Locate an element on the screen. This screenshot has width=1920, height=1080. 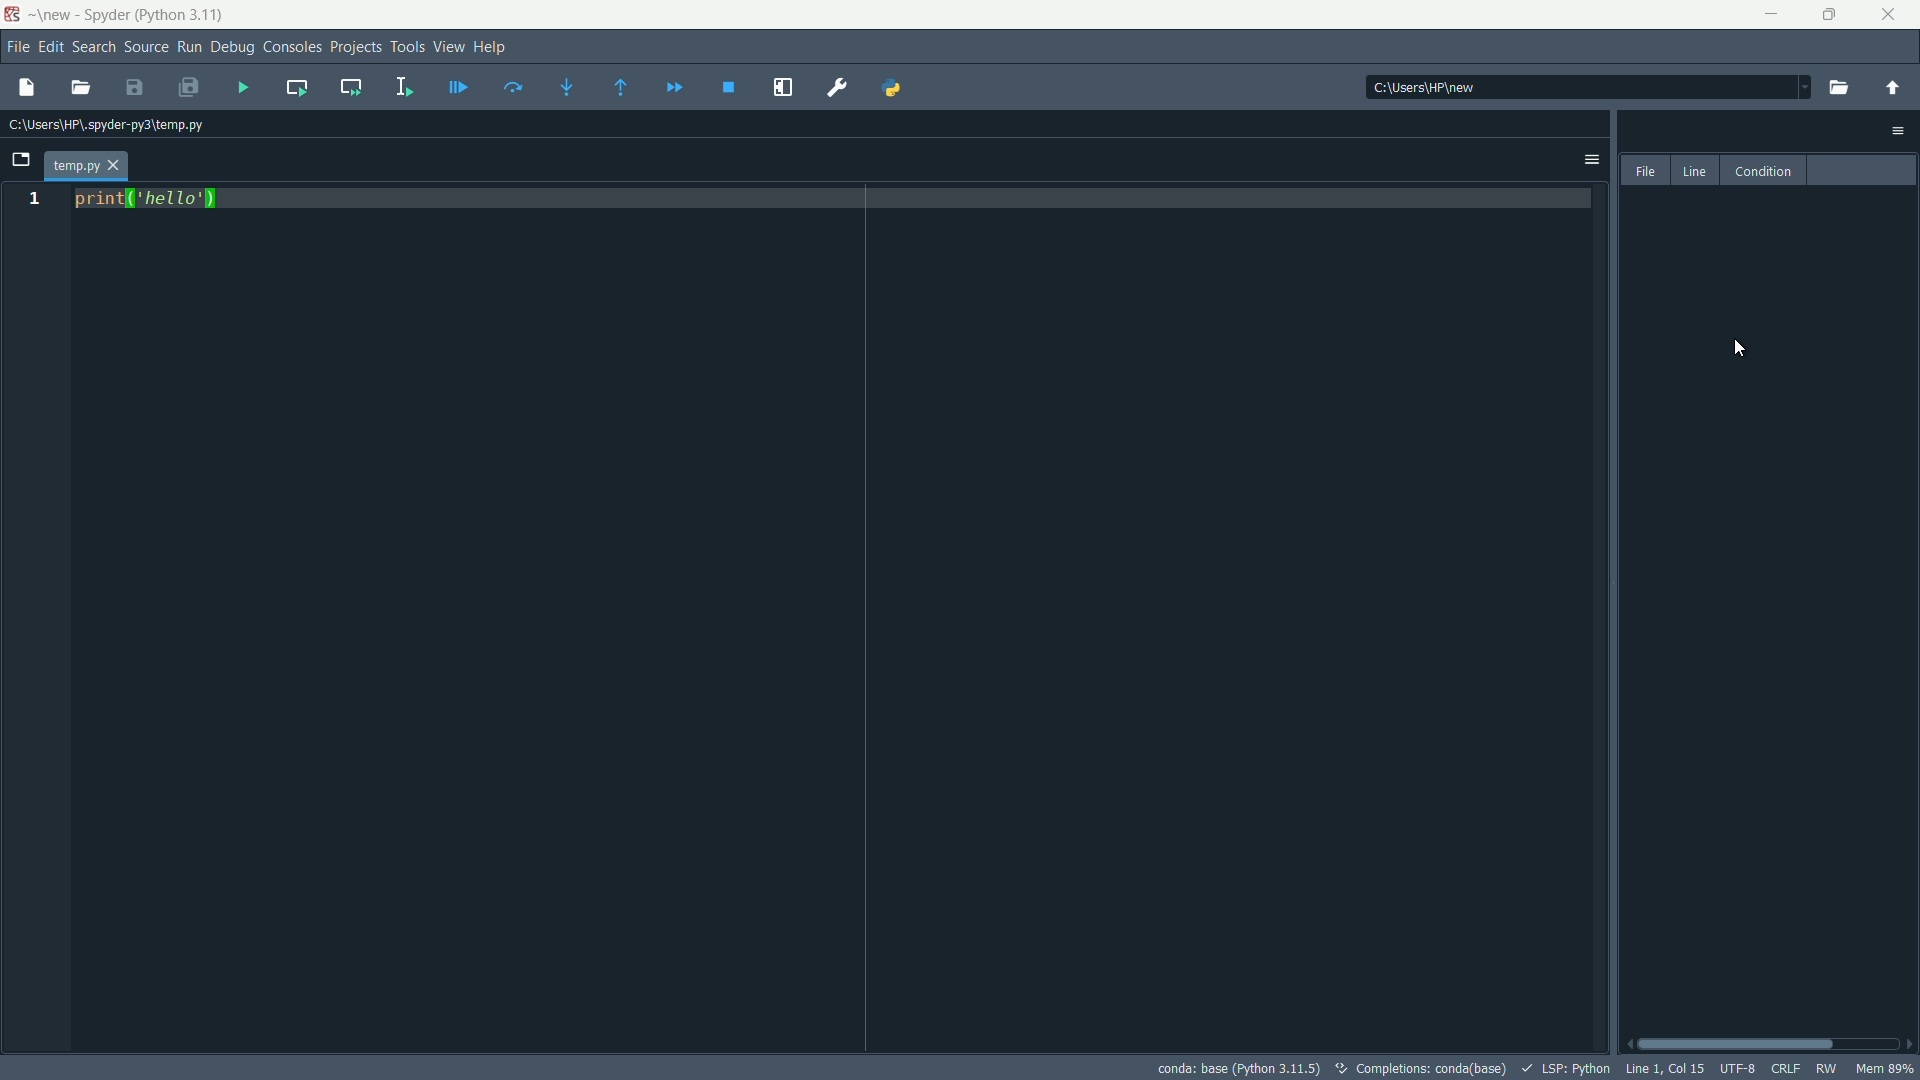
LSP:Python is located at coordinates (1562, 1068).